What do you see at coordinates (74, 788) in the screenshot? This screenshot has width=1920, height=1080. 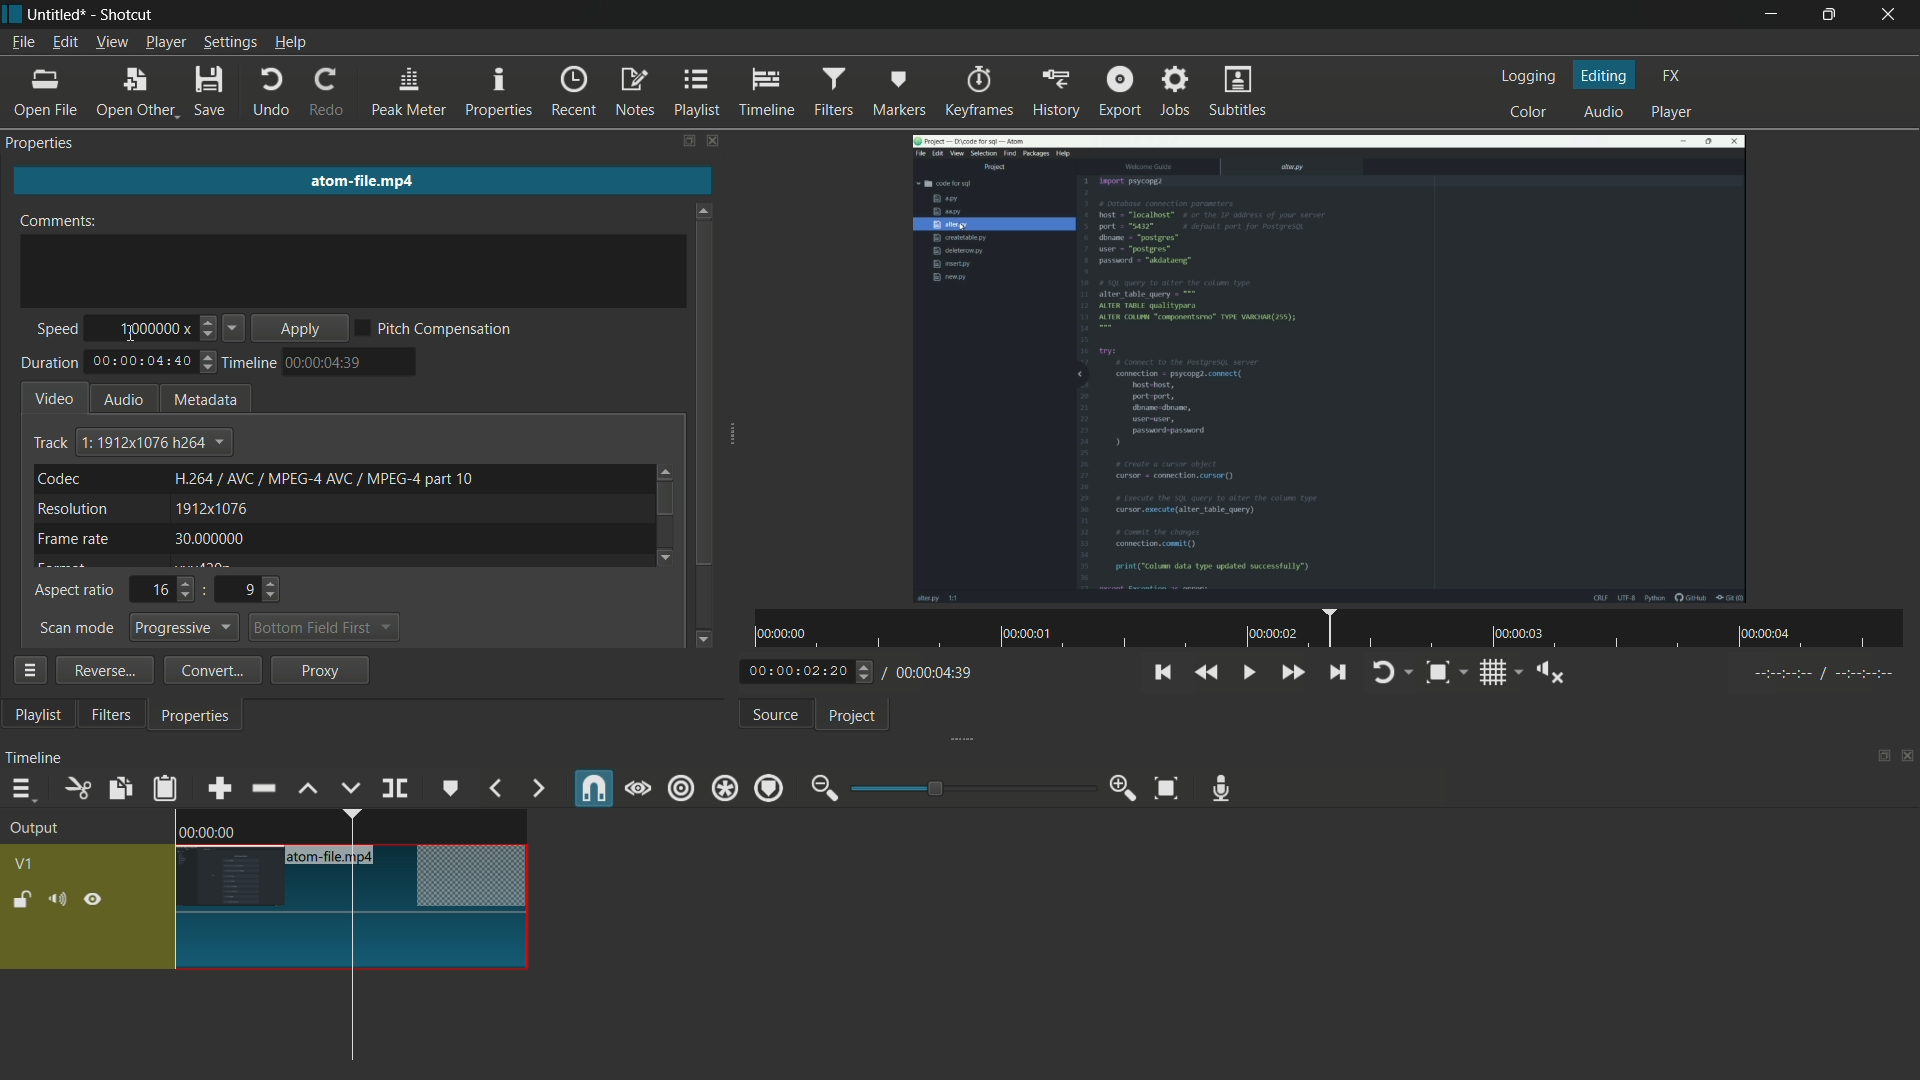 I see `cut` at bounding box center [74, 788].